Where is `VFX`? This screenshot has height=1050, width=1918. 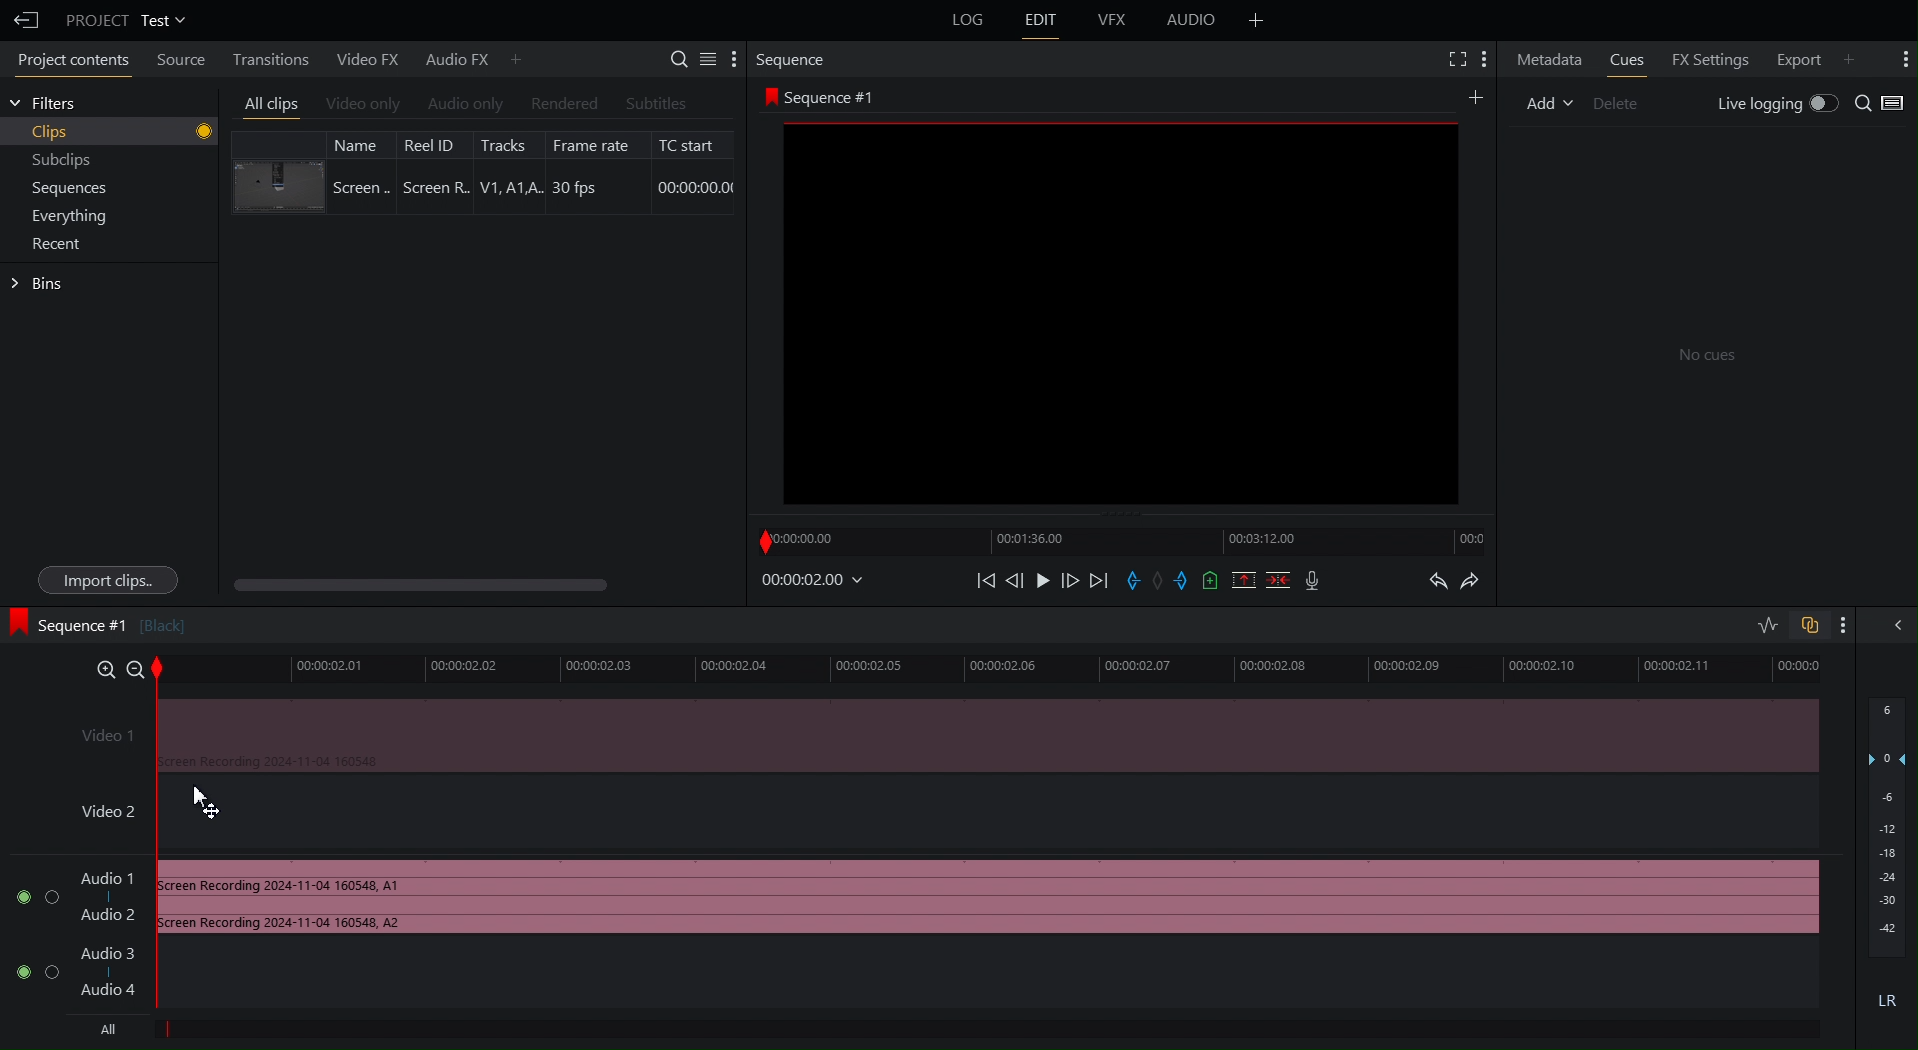 VFX is located at coordinates (1113, 21).